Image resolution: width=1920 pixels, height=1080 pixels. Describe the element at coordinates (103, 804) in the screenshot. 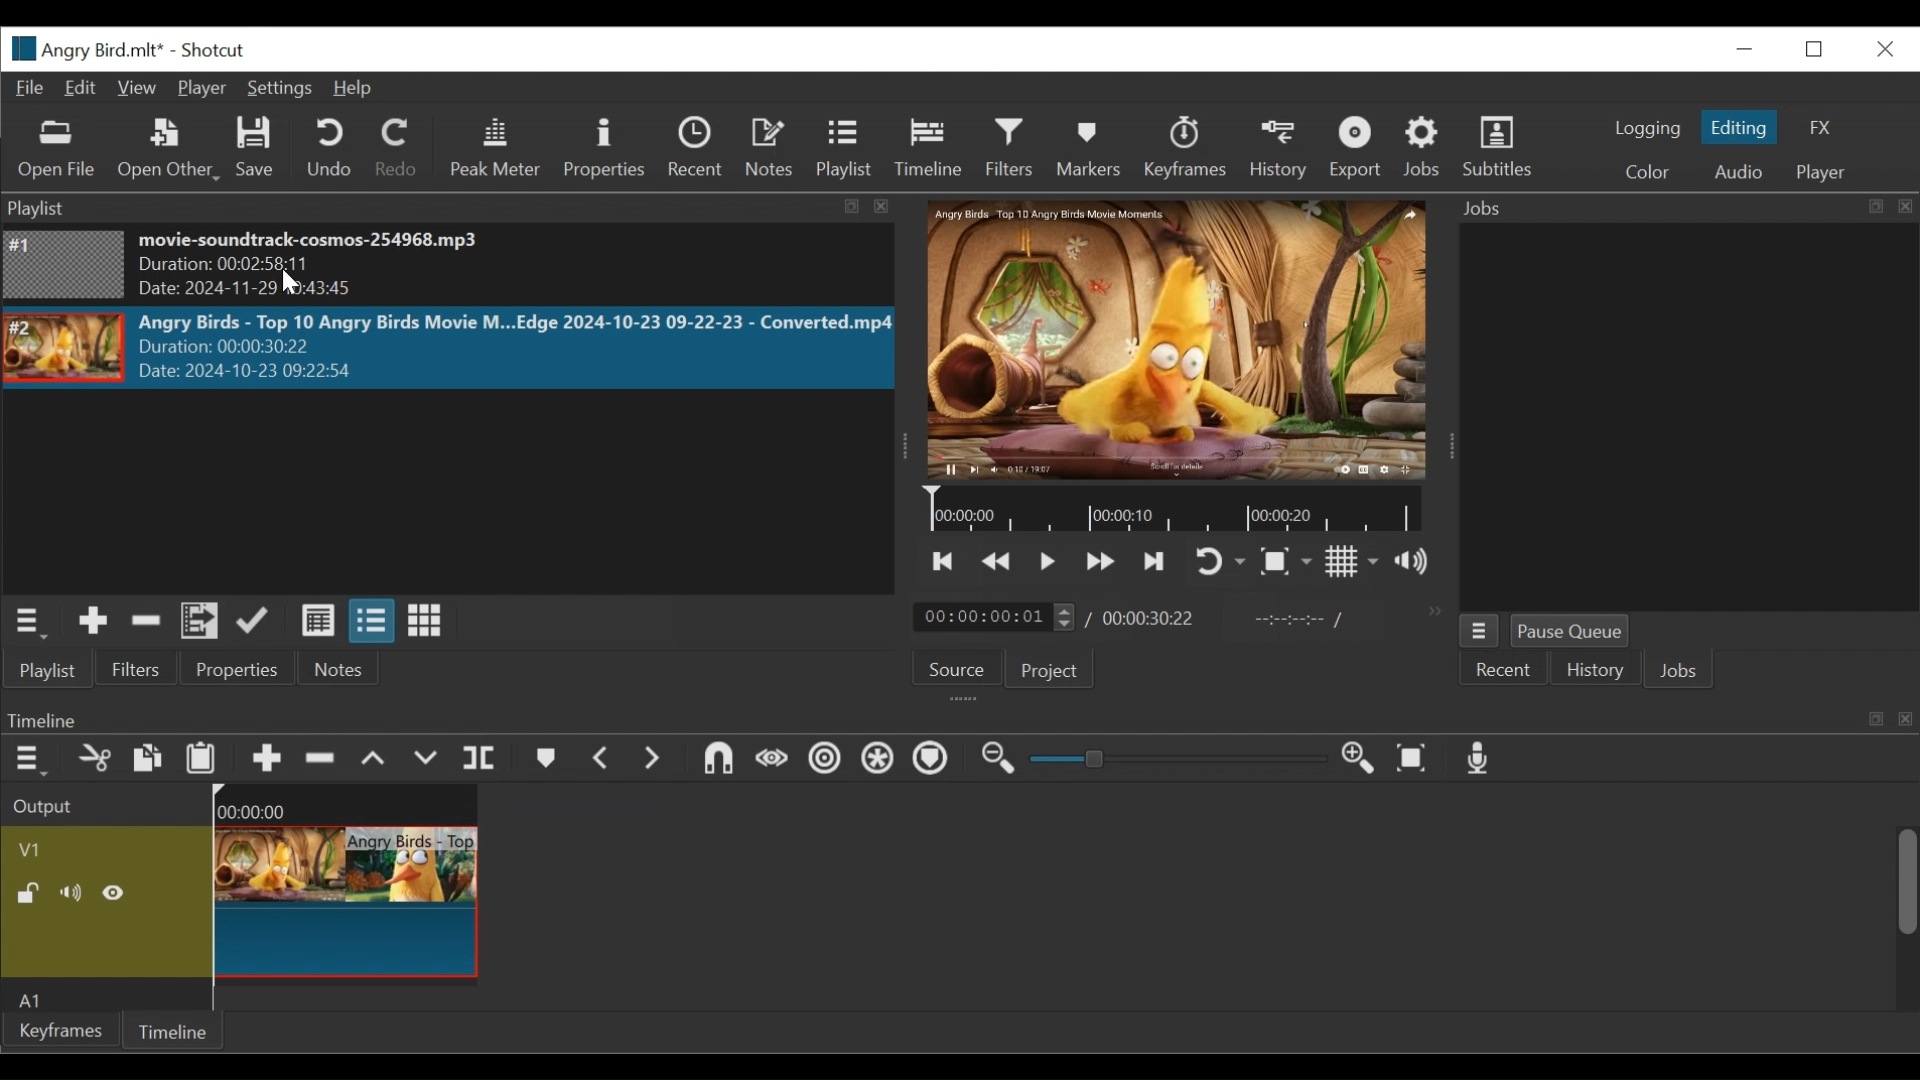

I see `Output` at that location.